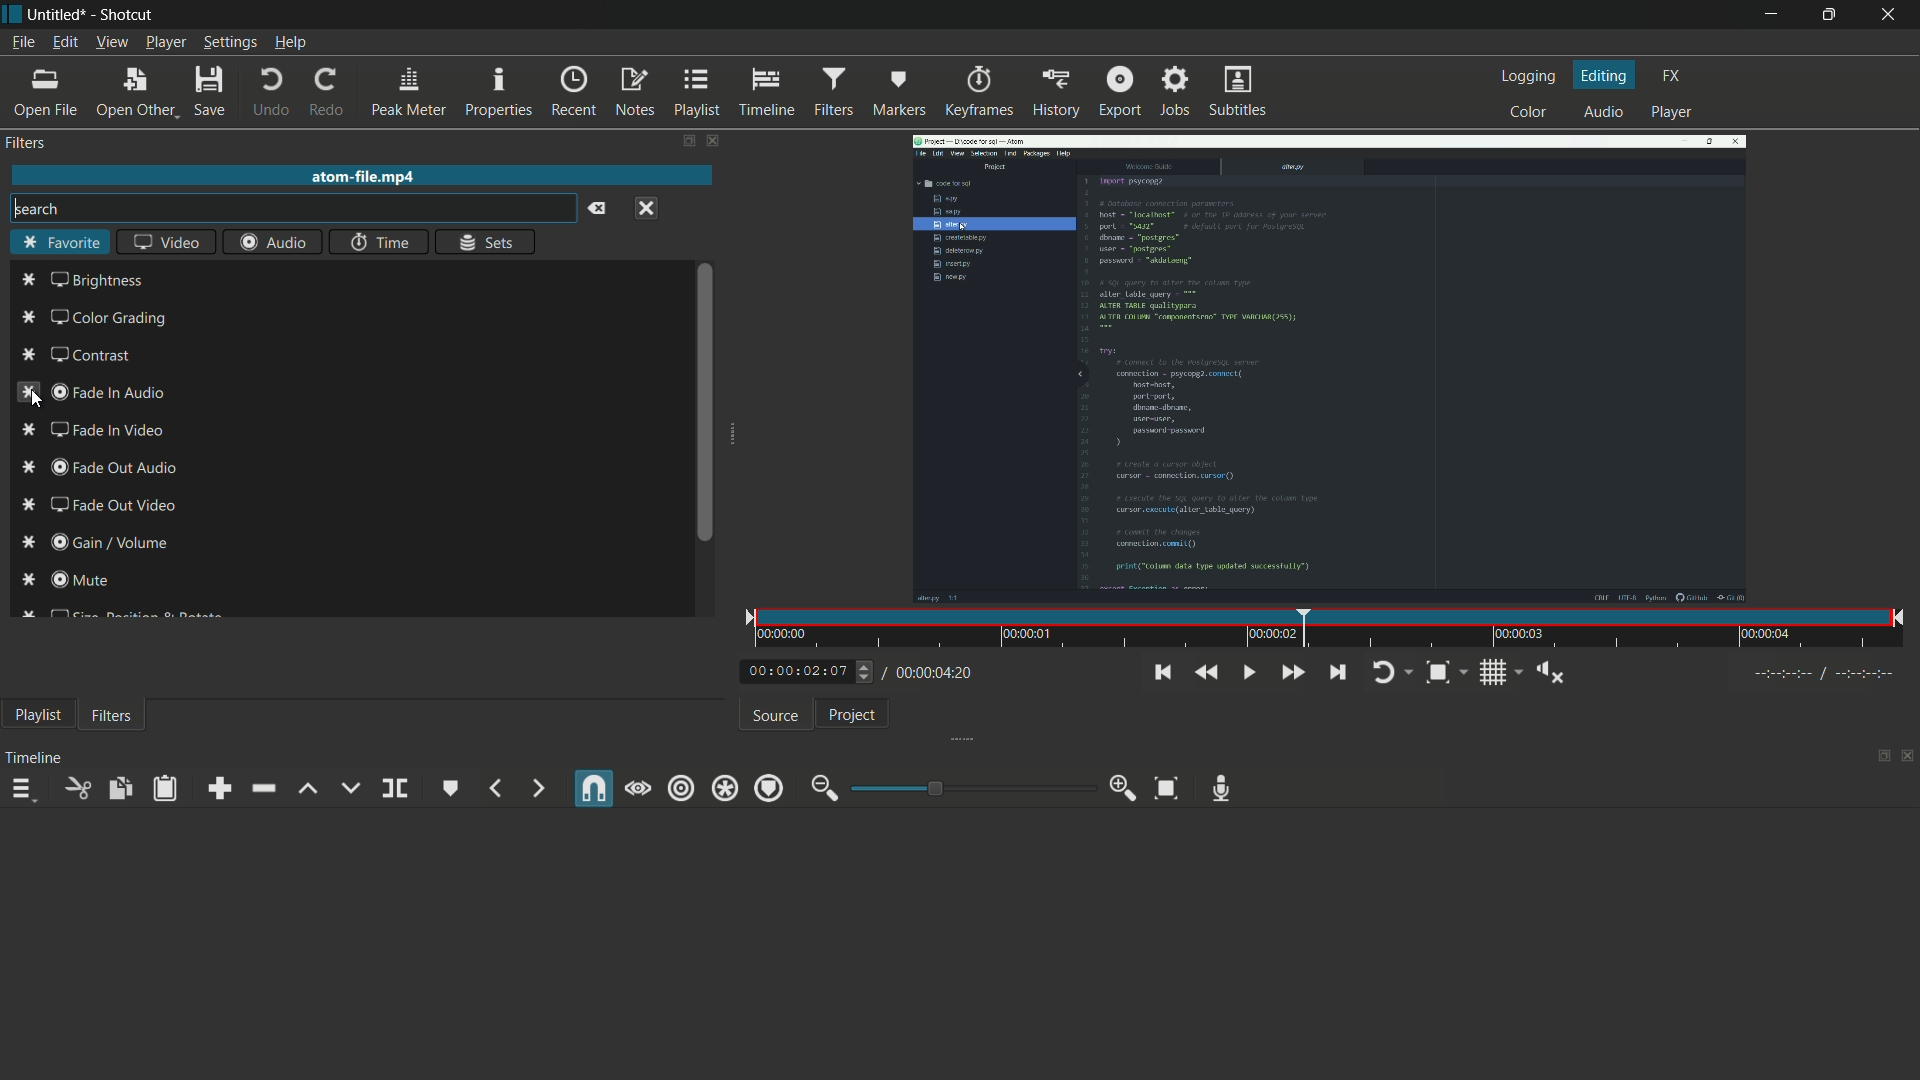  I want to click on view menu, so click(112, 42).